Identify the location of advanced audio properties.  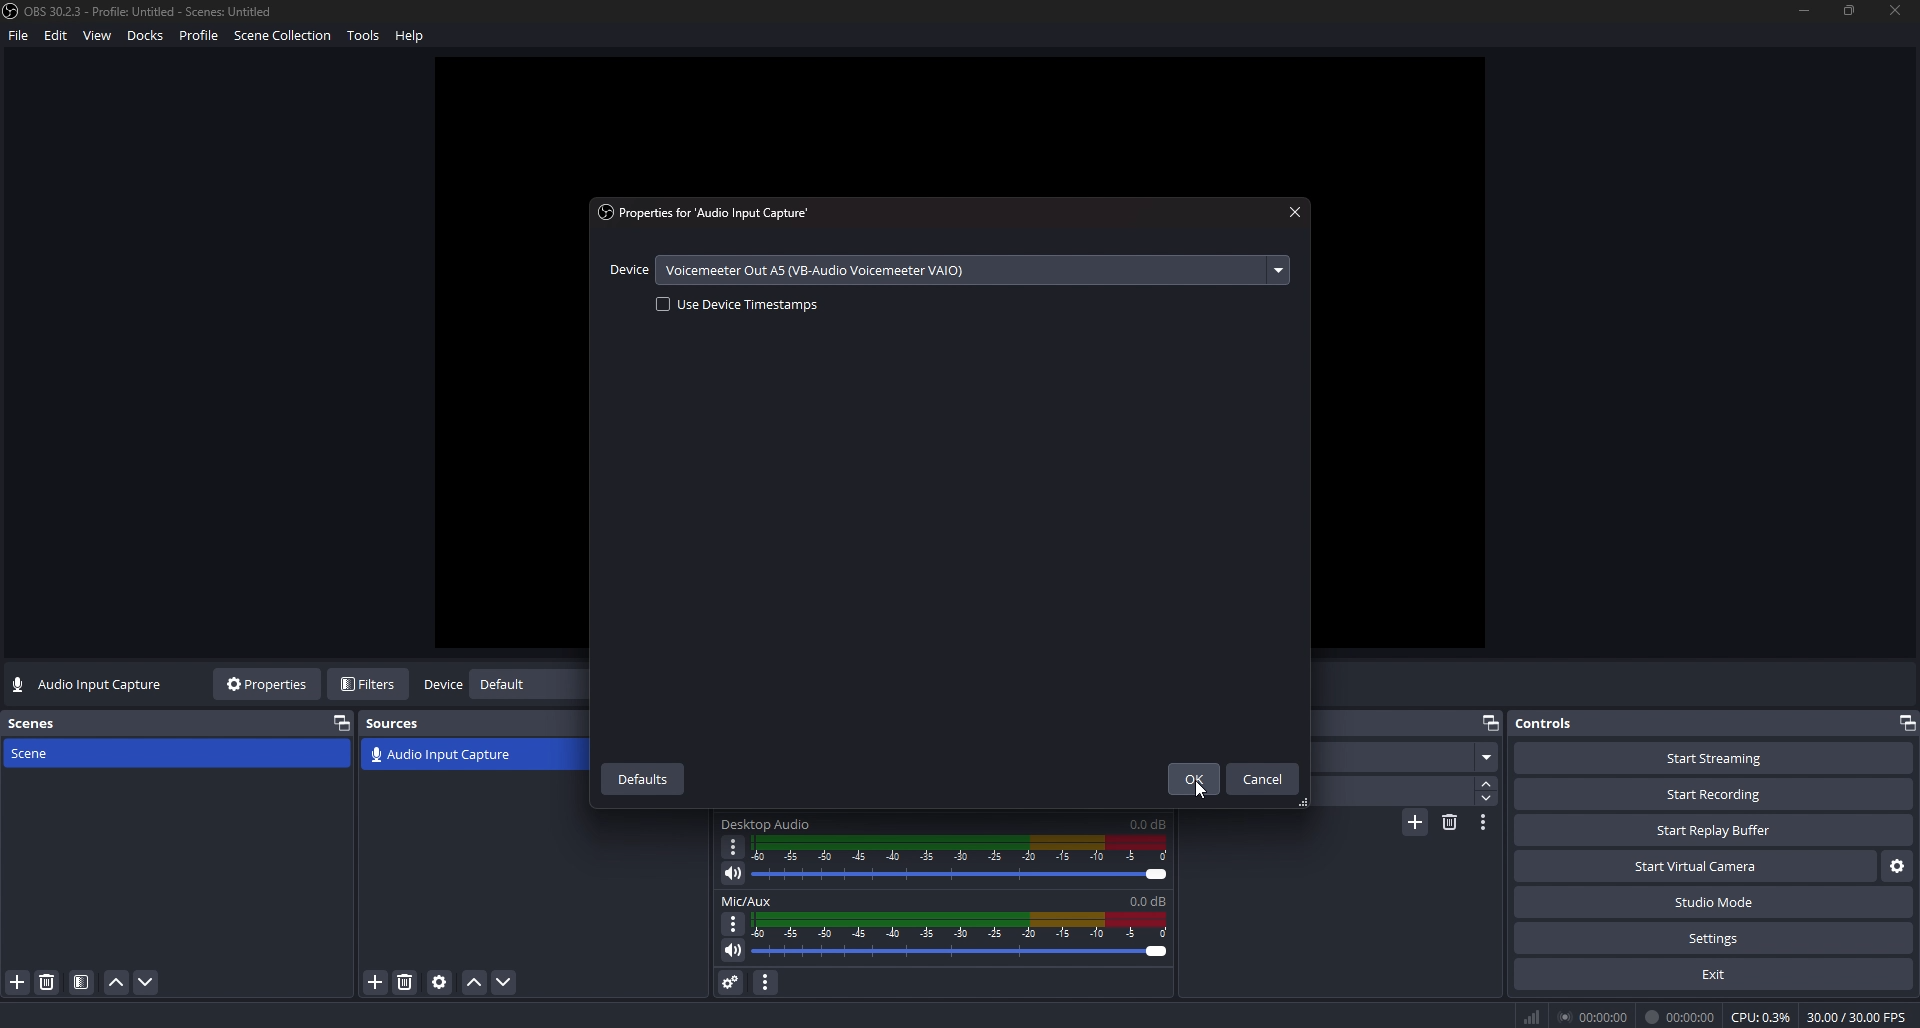
(730, 981).